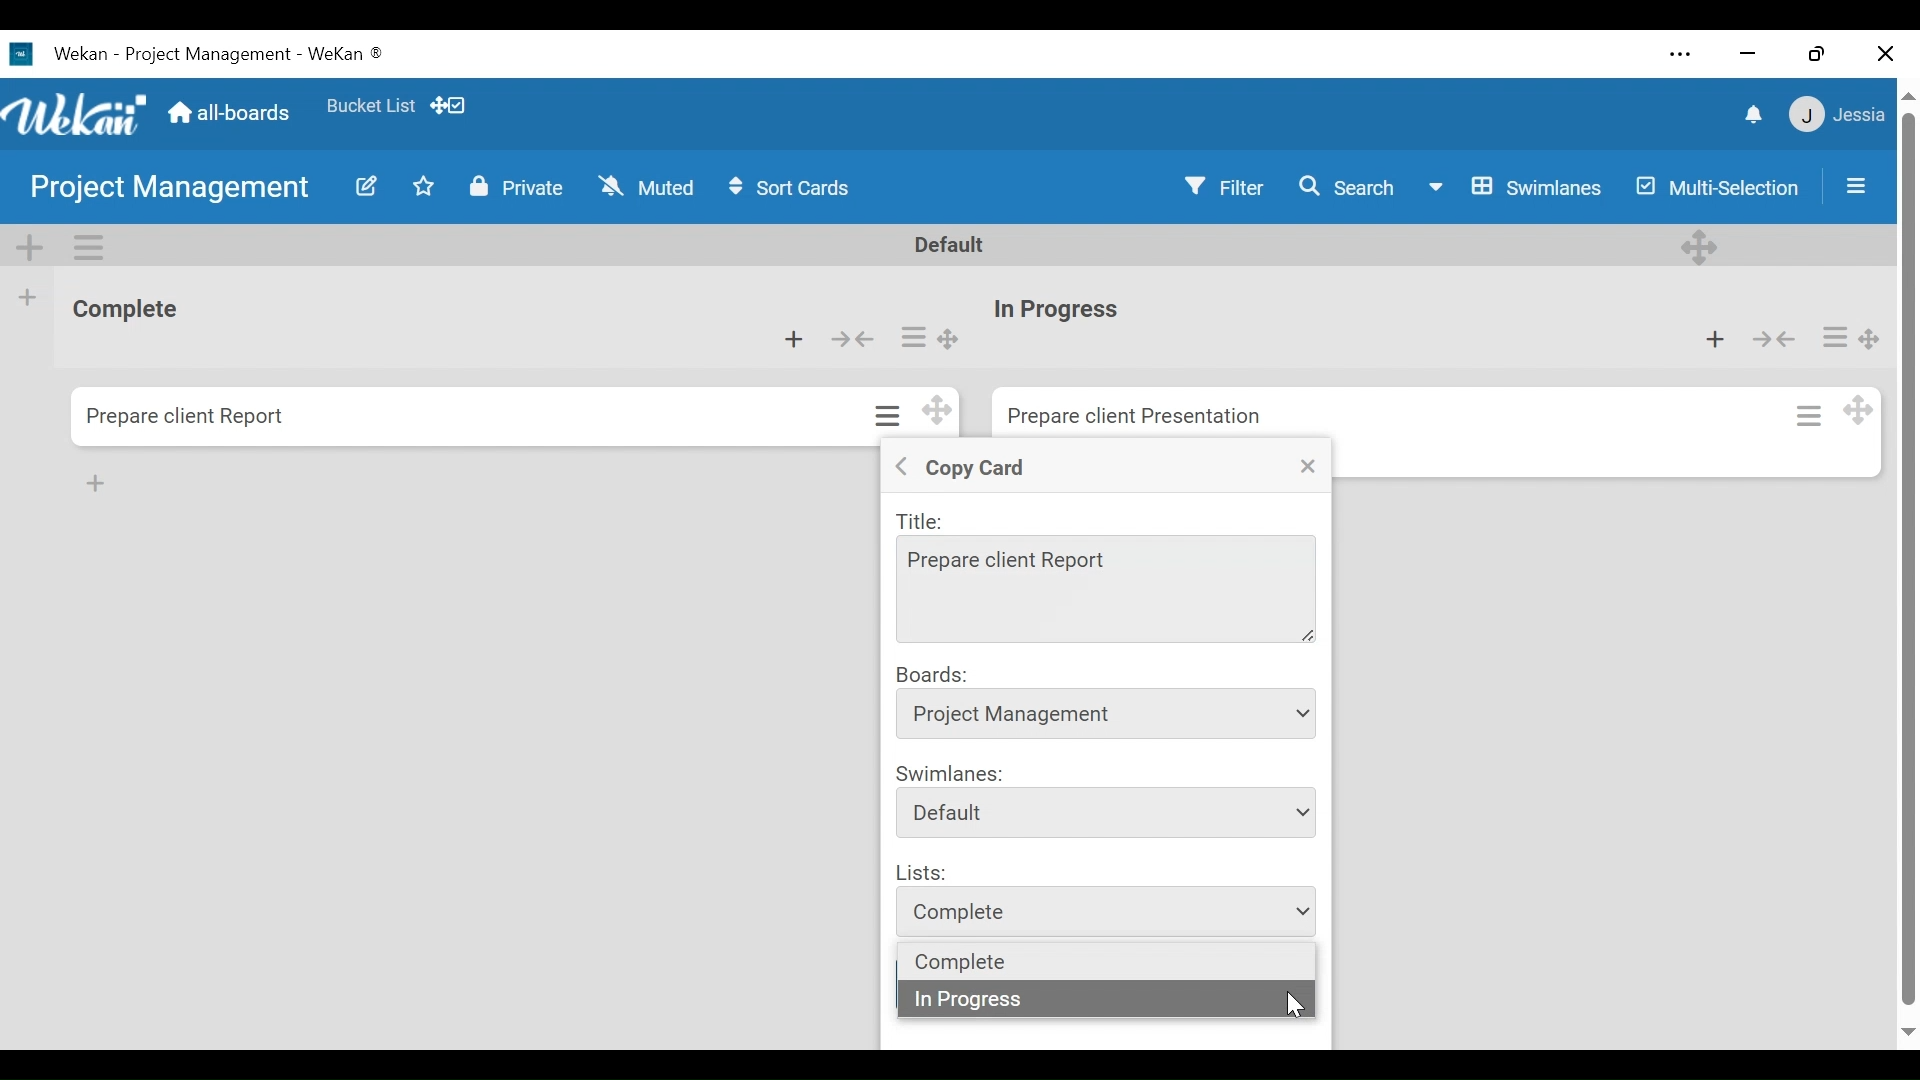 This screenshot has width=1920, height=1080. I want to click on Add card to top of the list, so click(803, 340).